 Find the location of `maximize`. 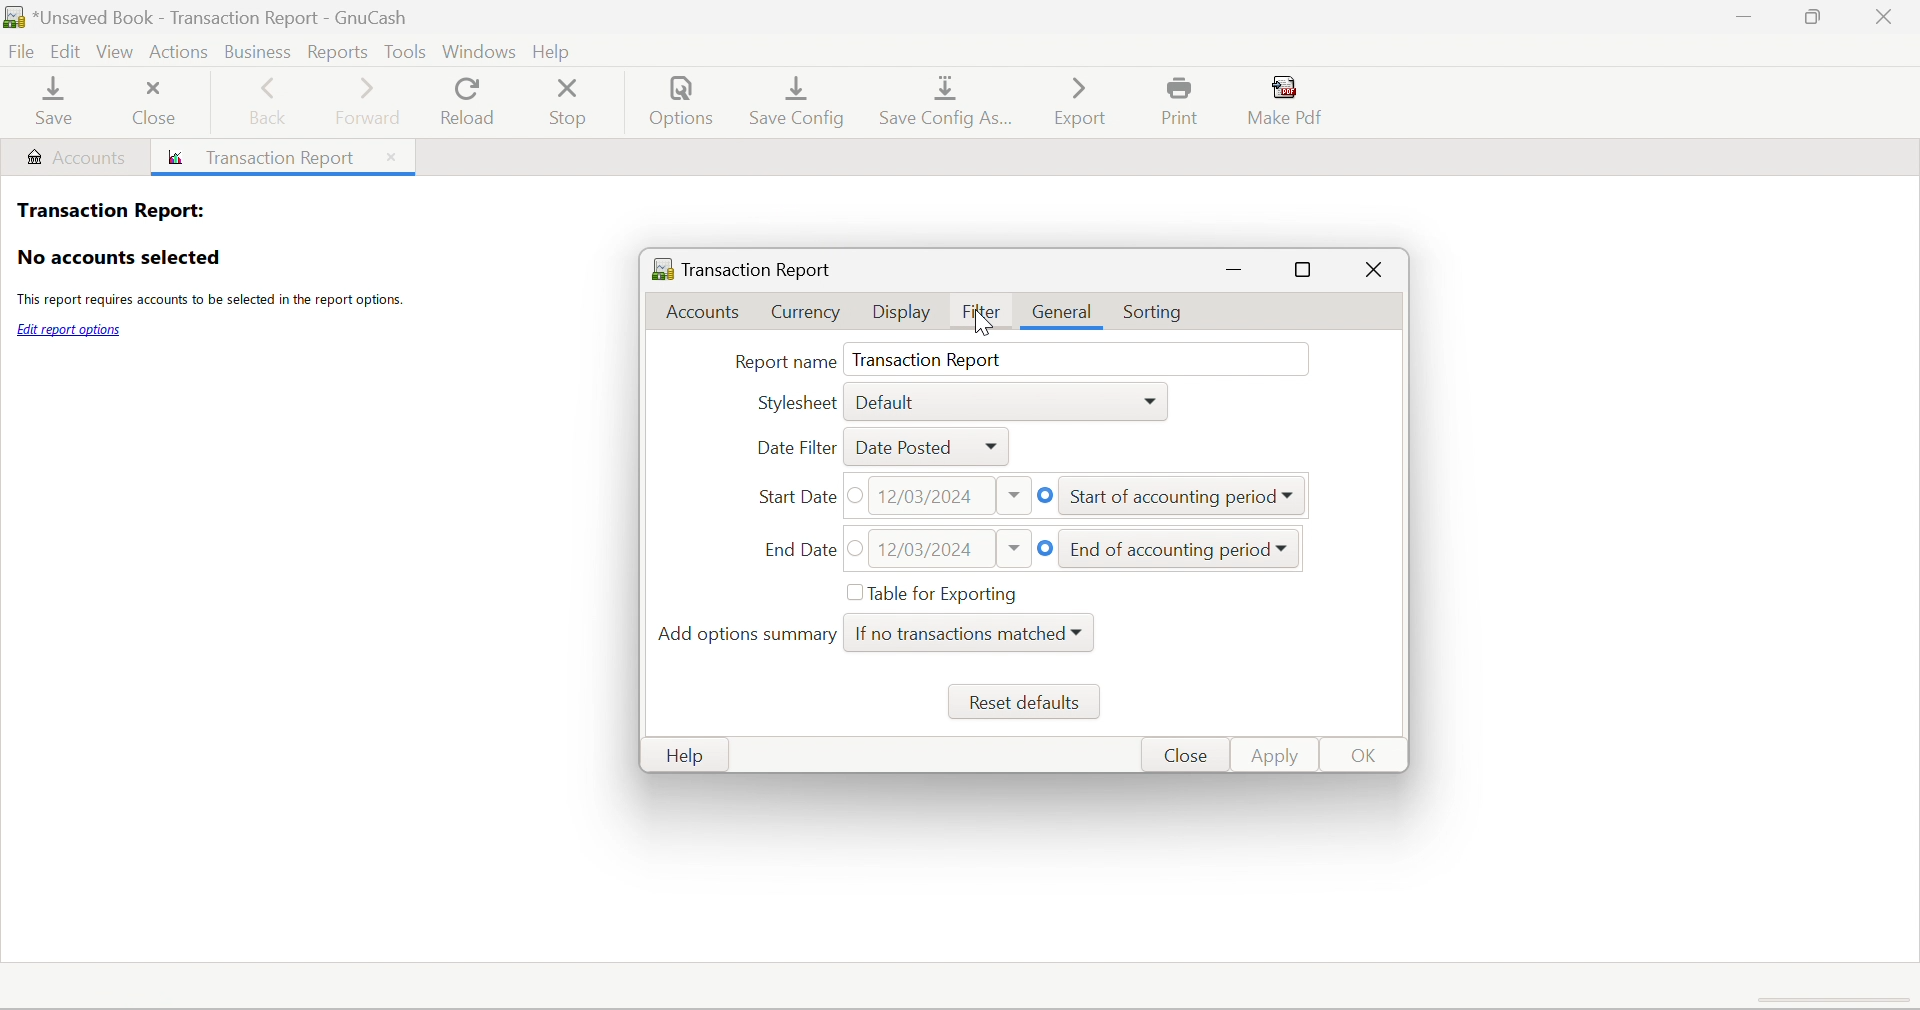

maximize is located at coordinates (1307, 272).